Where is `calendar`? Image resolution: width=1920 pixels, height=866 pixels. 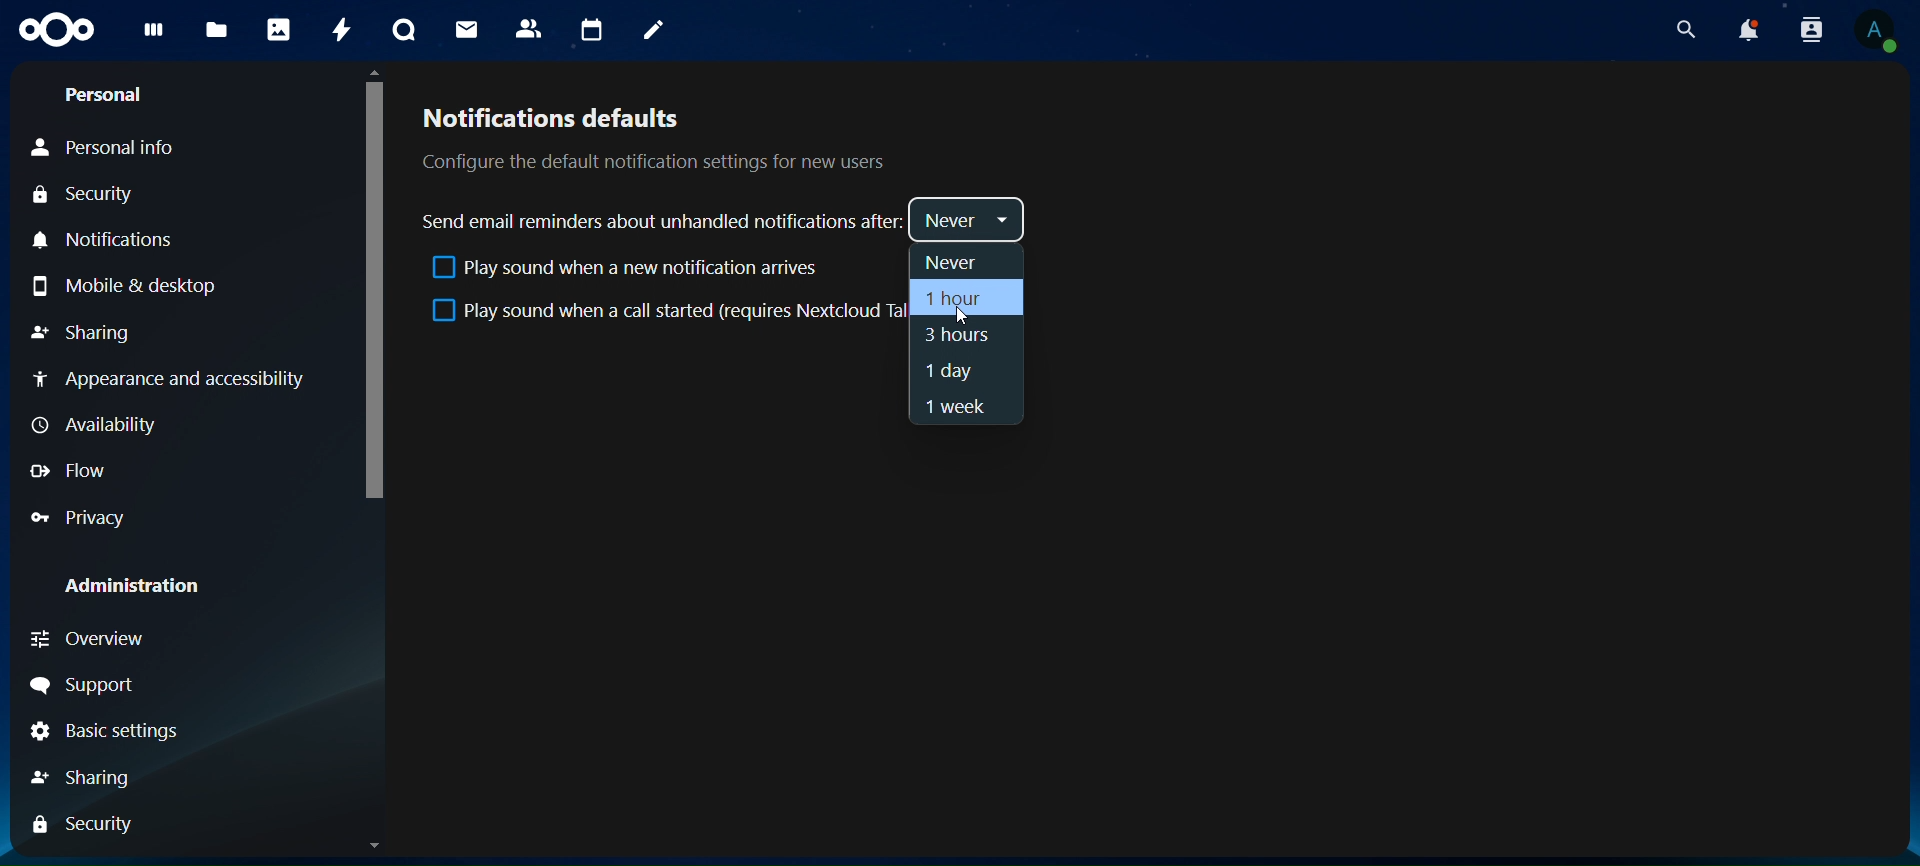 calendar is located at coordinates (589, 28).